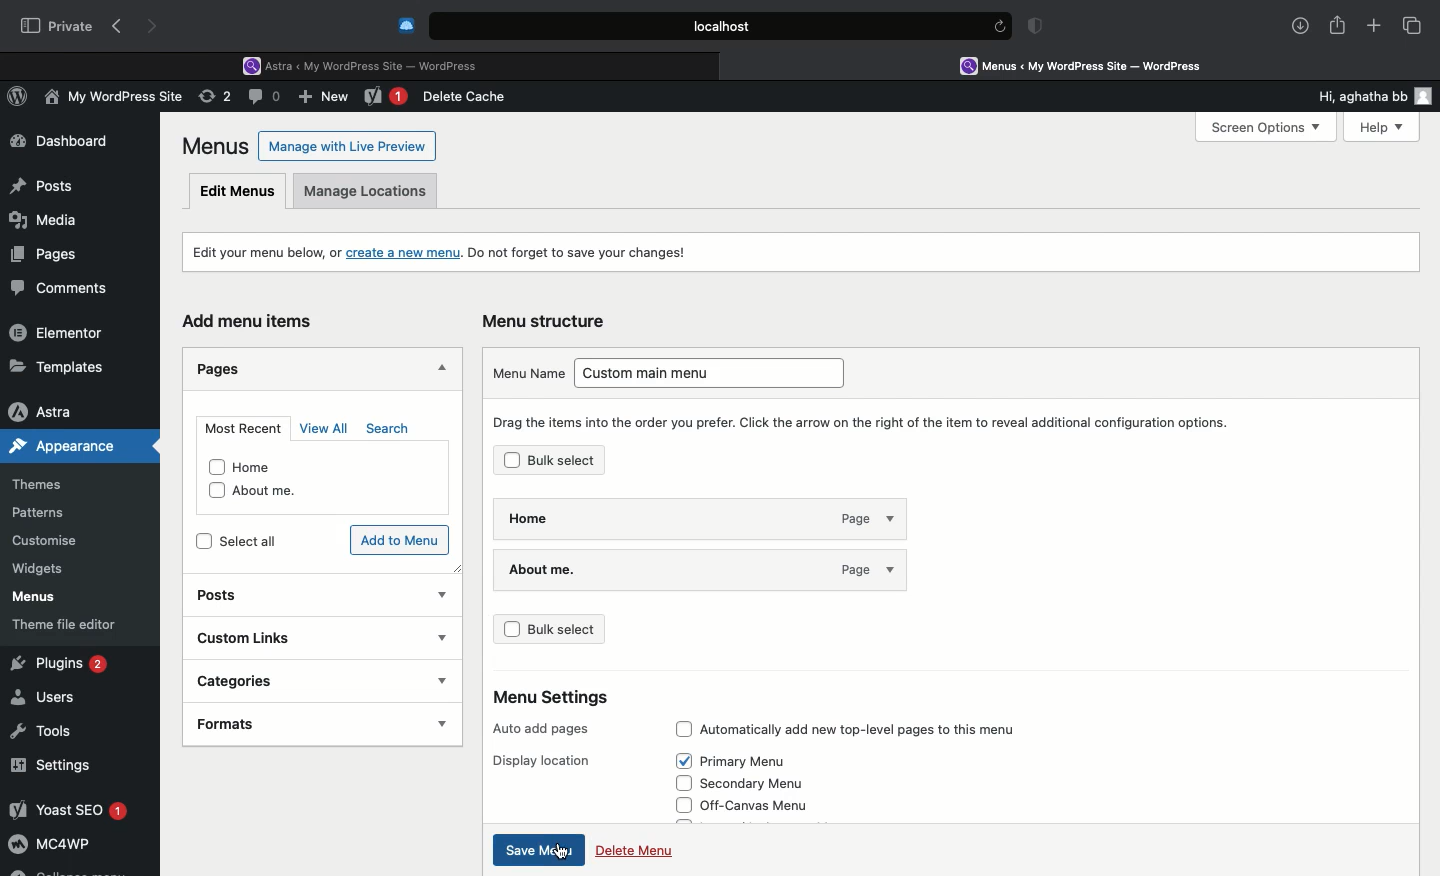  Describe the element at coordinates (40, 569) in the screenshot. I see `Widgets` at that location.